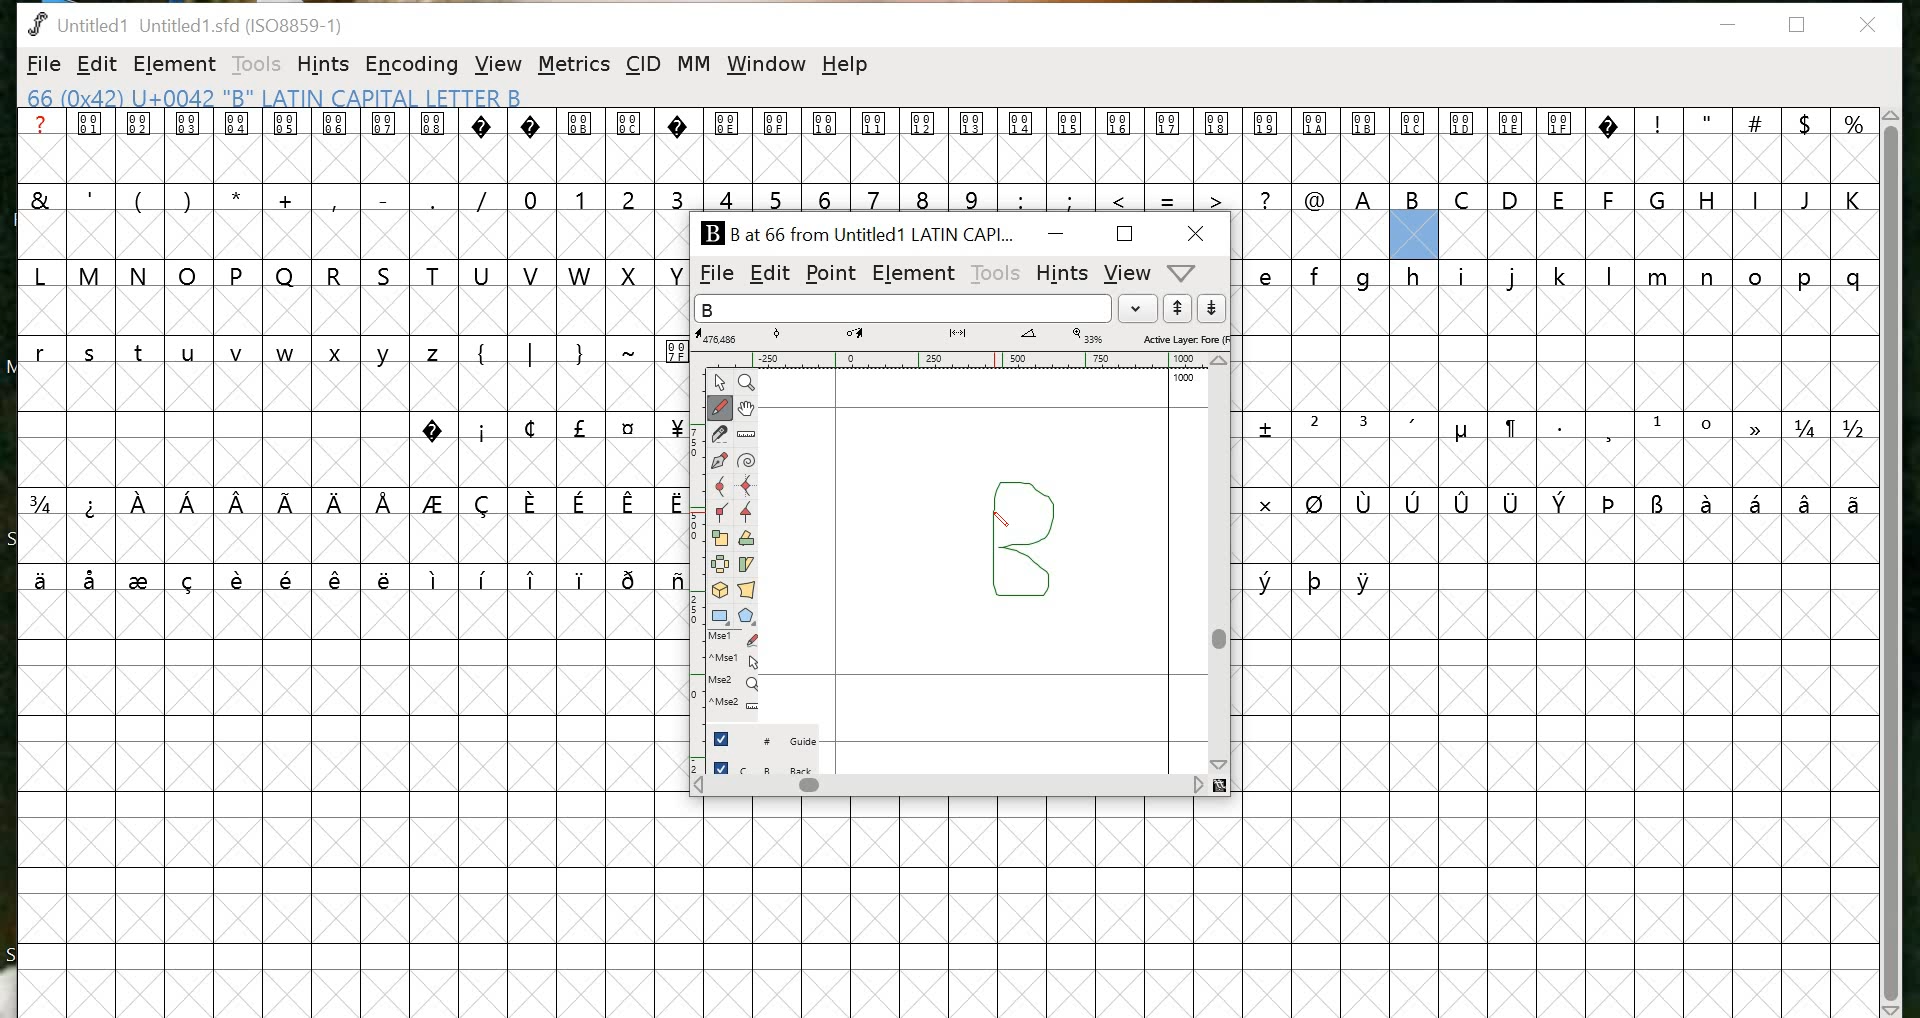 This screenshot has height=1018, width=1920. I want to click on Mouse wheel button, so click(736, 684).